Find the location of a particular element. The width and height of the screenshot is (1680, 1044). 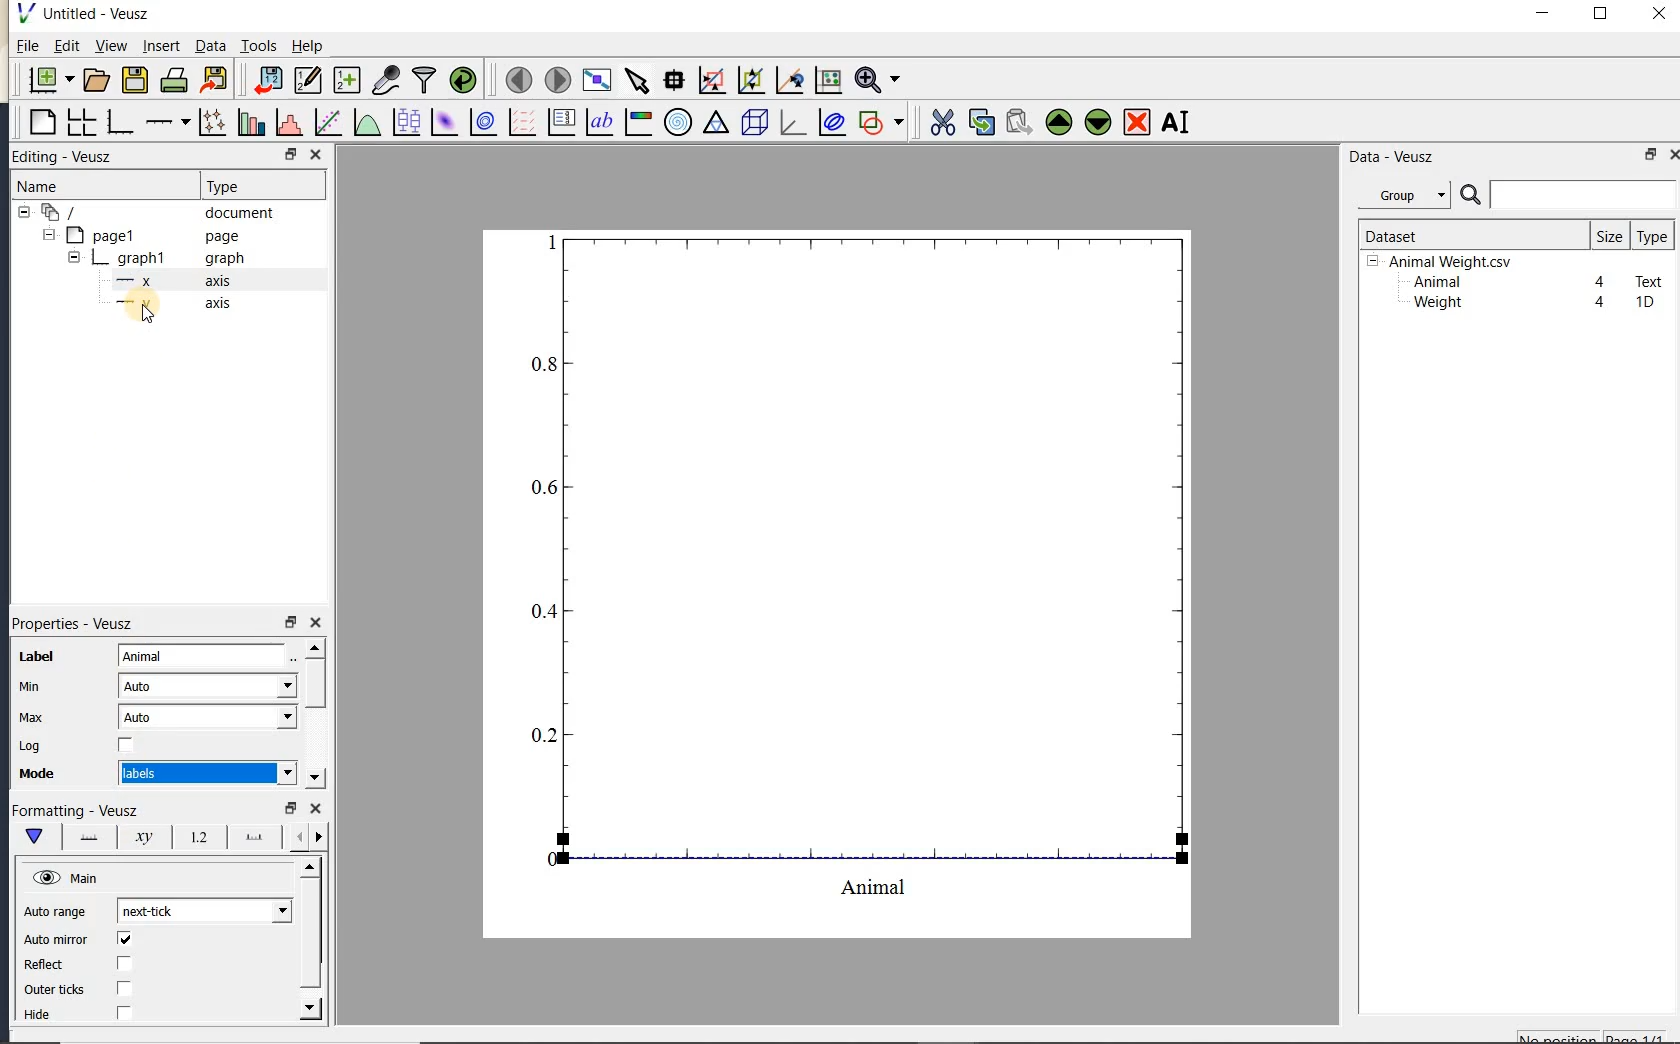

add an axis to the plot is located at coordinates (167, 122).